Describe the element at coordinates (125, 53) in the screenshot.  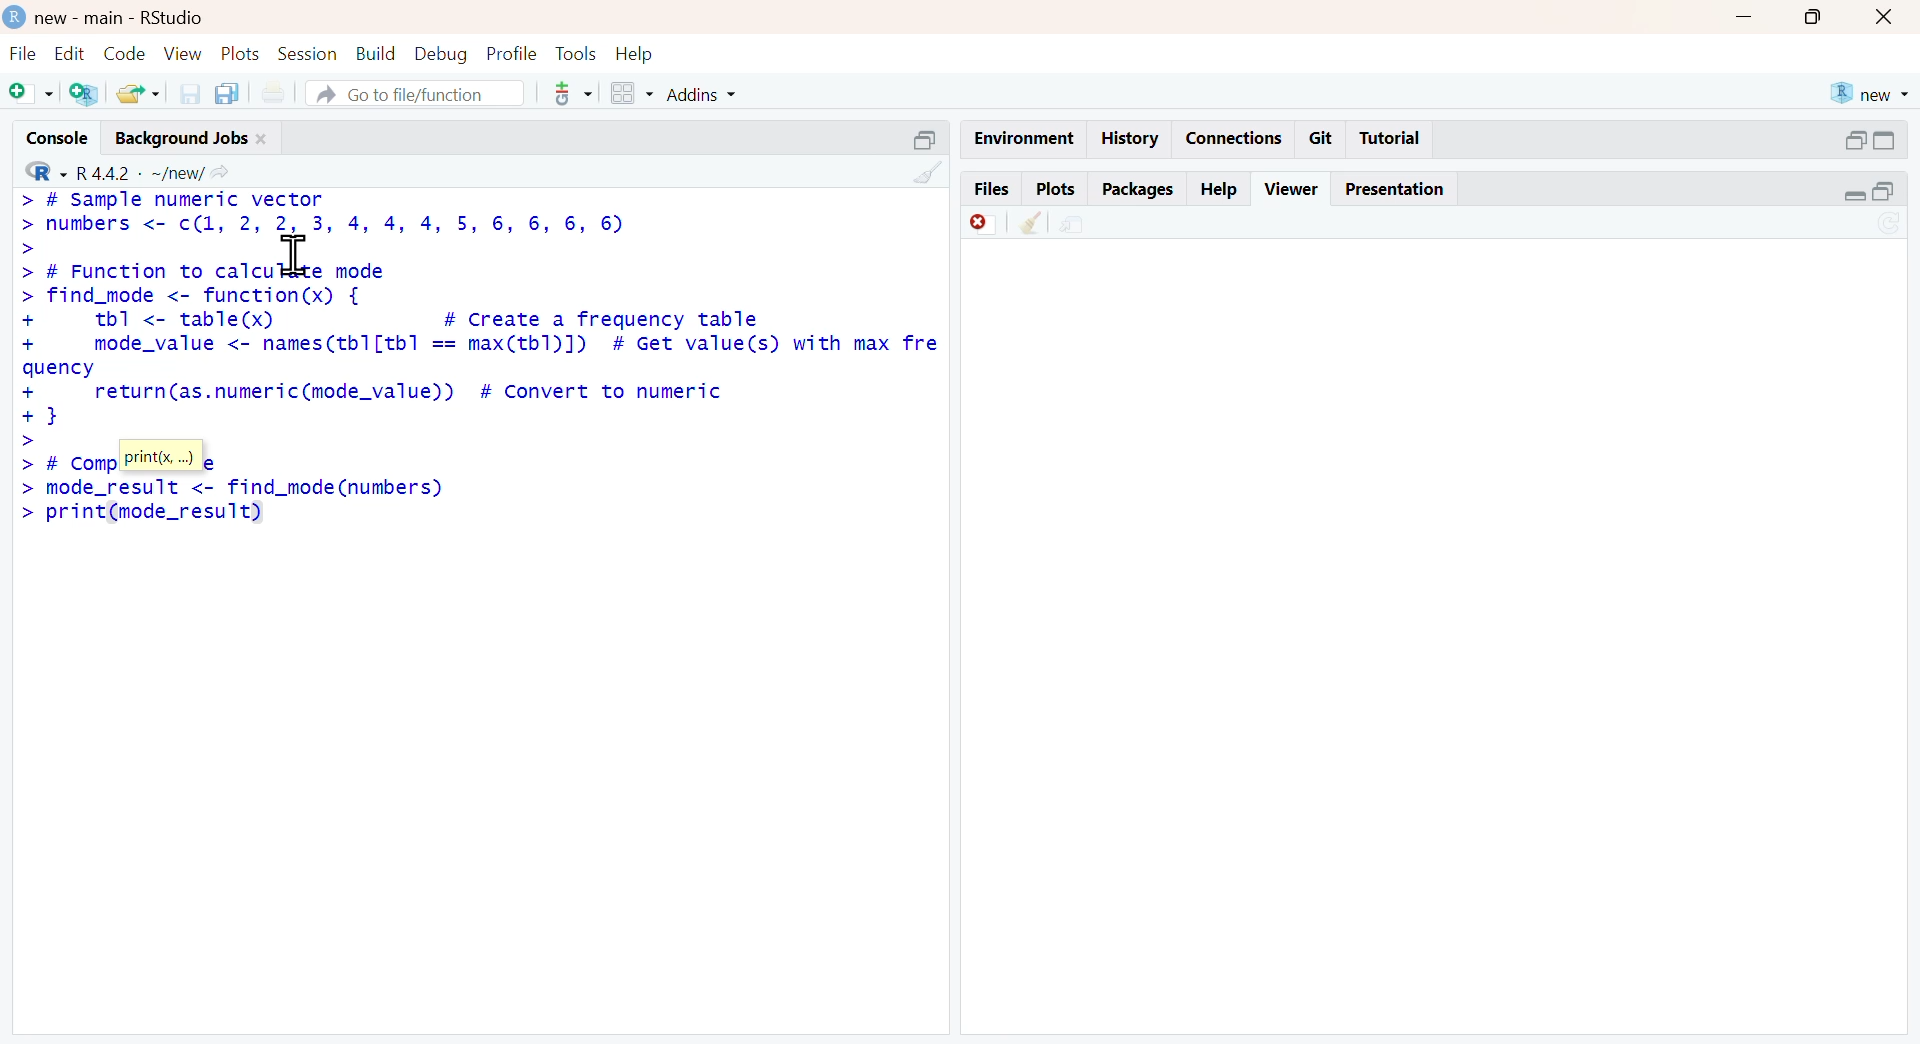
I see `code` at that location.